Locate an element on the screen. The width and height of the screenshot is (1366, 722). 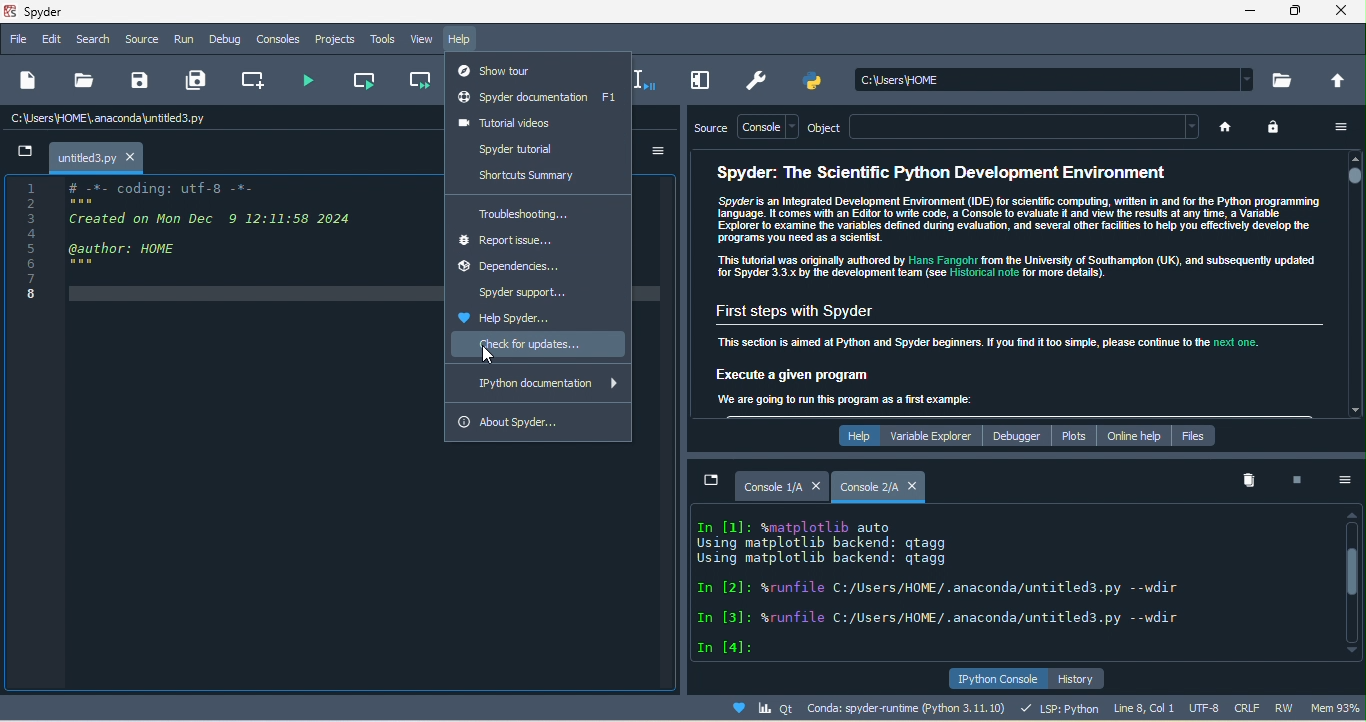
rw is located at coordinates (1287, 708).